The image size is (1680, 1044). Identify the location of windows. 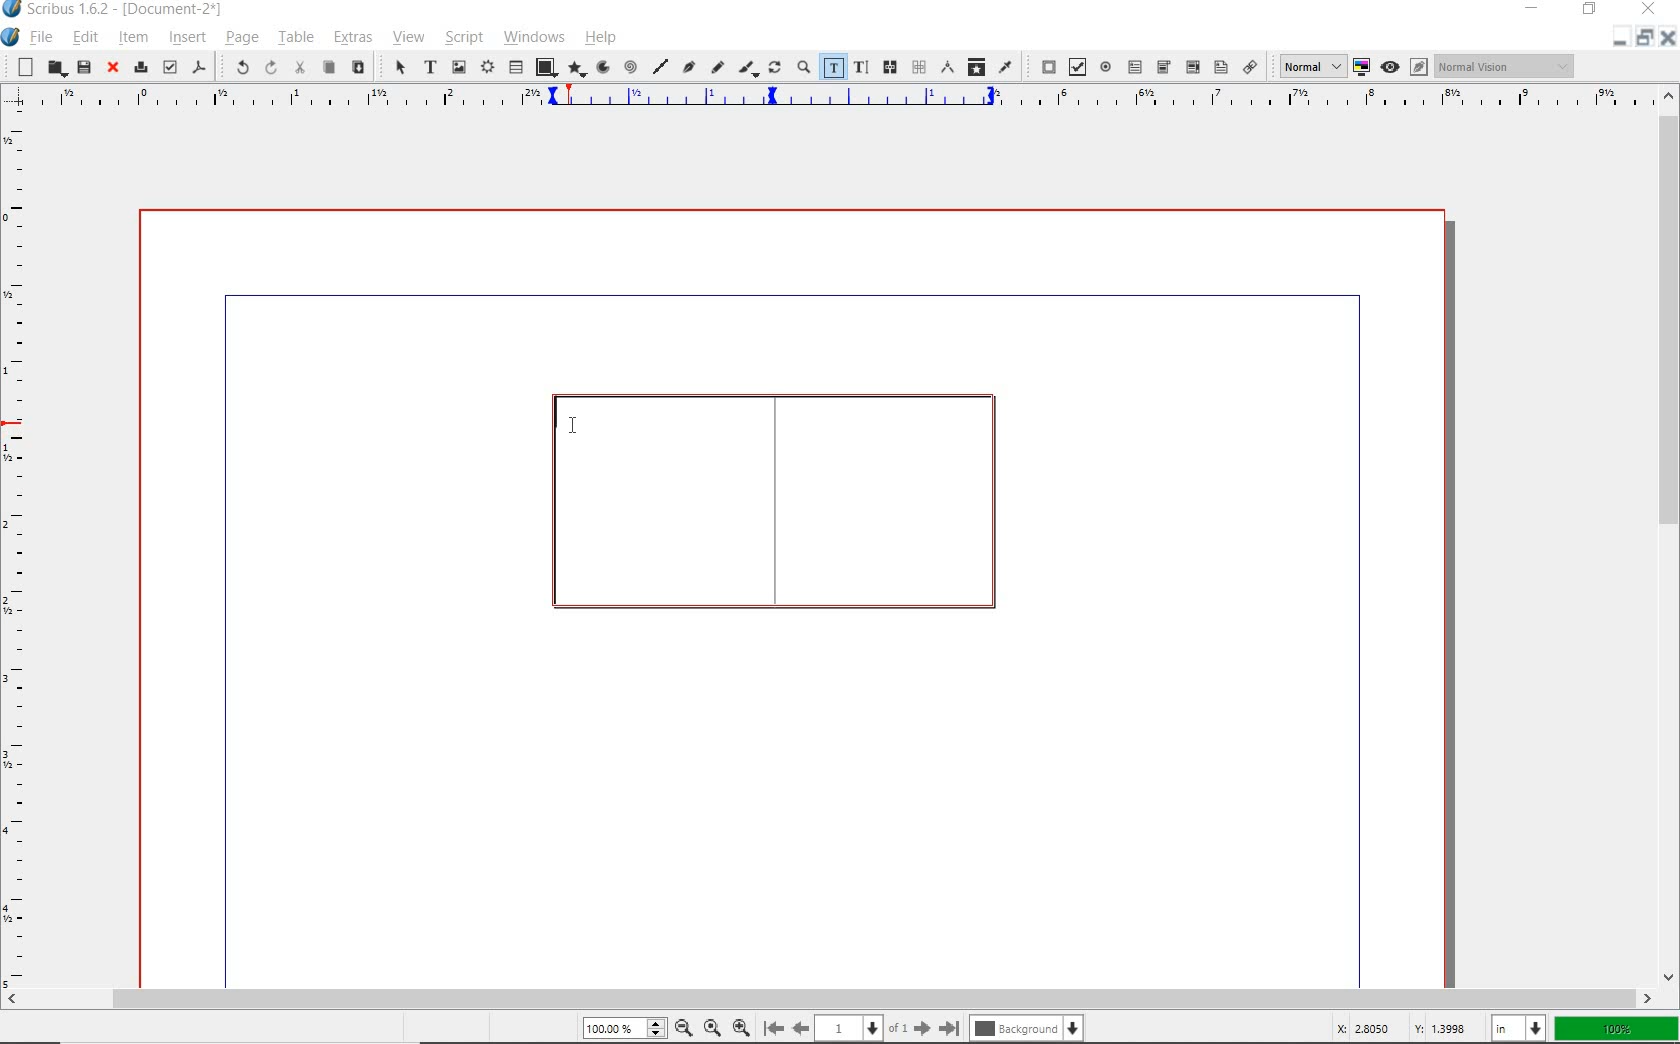
(533, 37).